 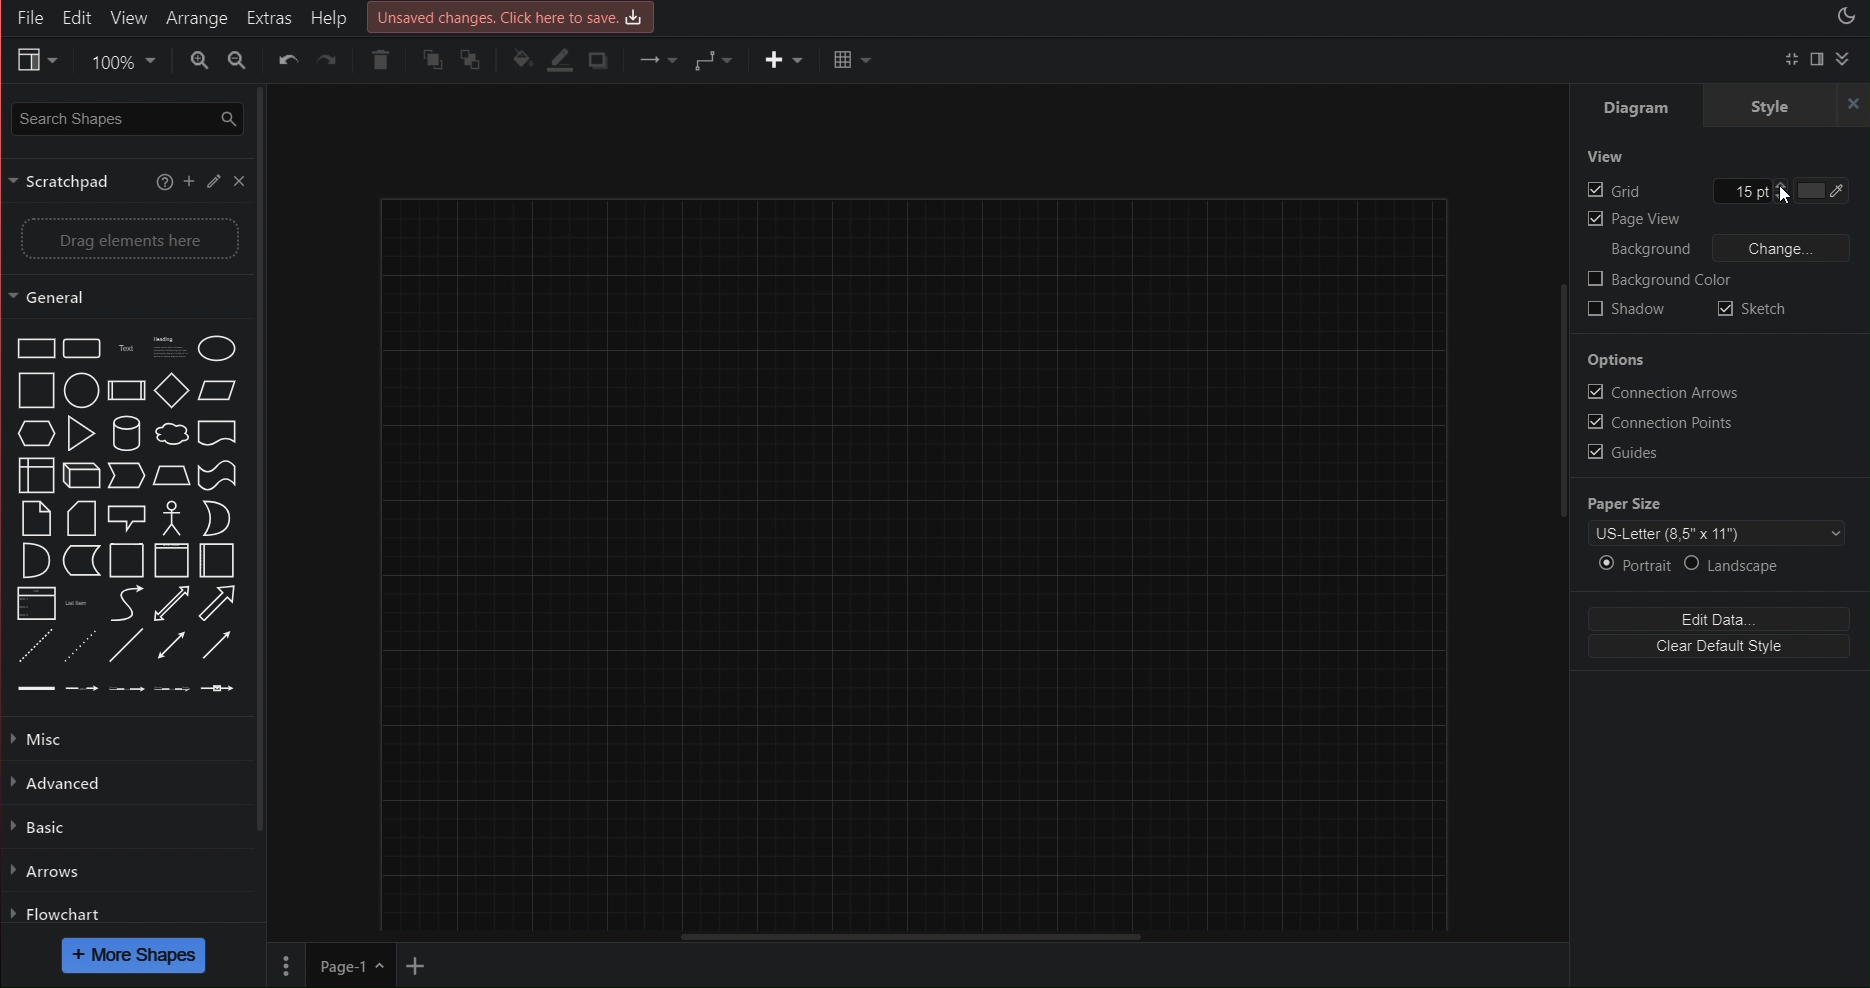 What do you see at coordinates (222, 342) in the screenshot?
I see `circle` at bounding box center [222, 342].